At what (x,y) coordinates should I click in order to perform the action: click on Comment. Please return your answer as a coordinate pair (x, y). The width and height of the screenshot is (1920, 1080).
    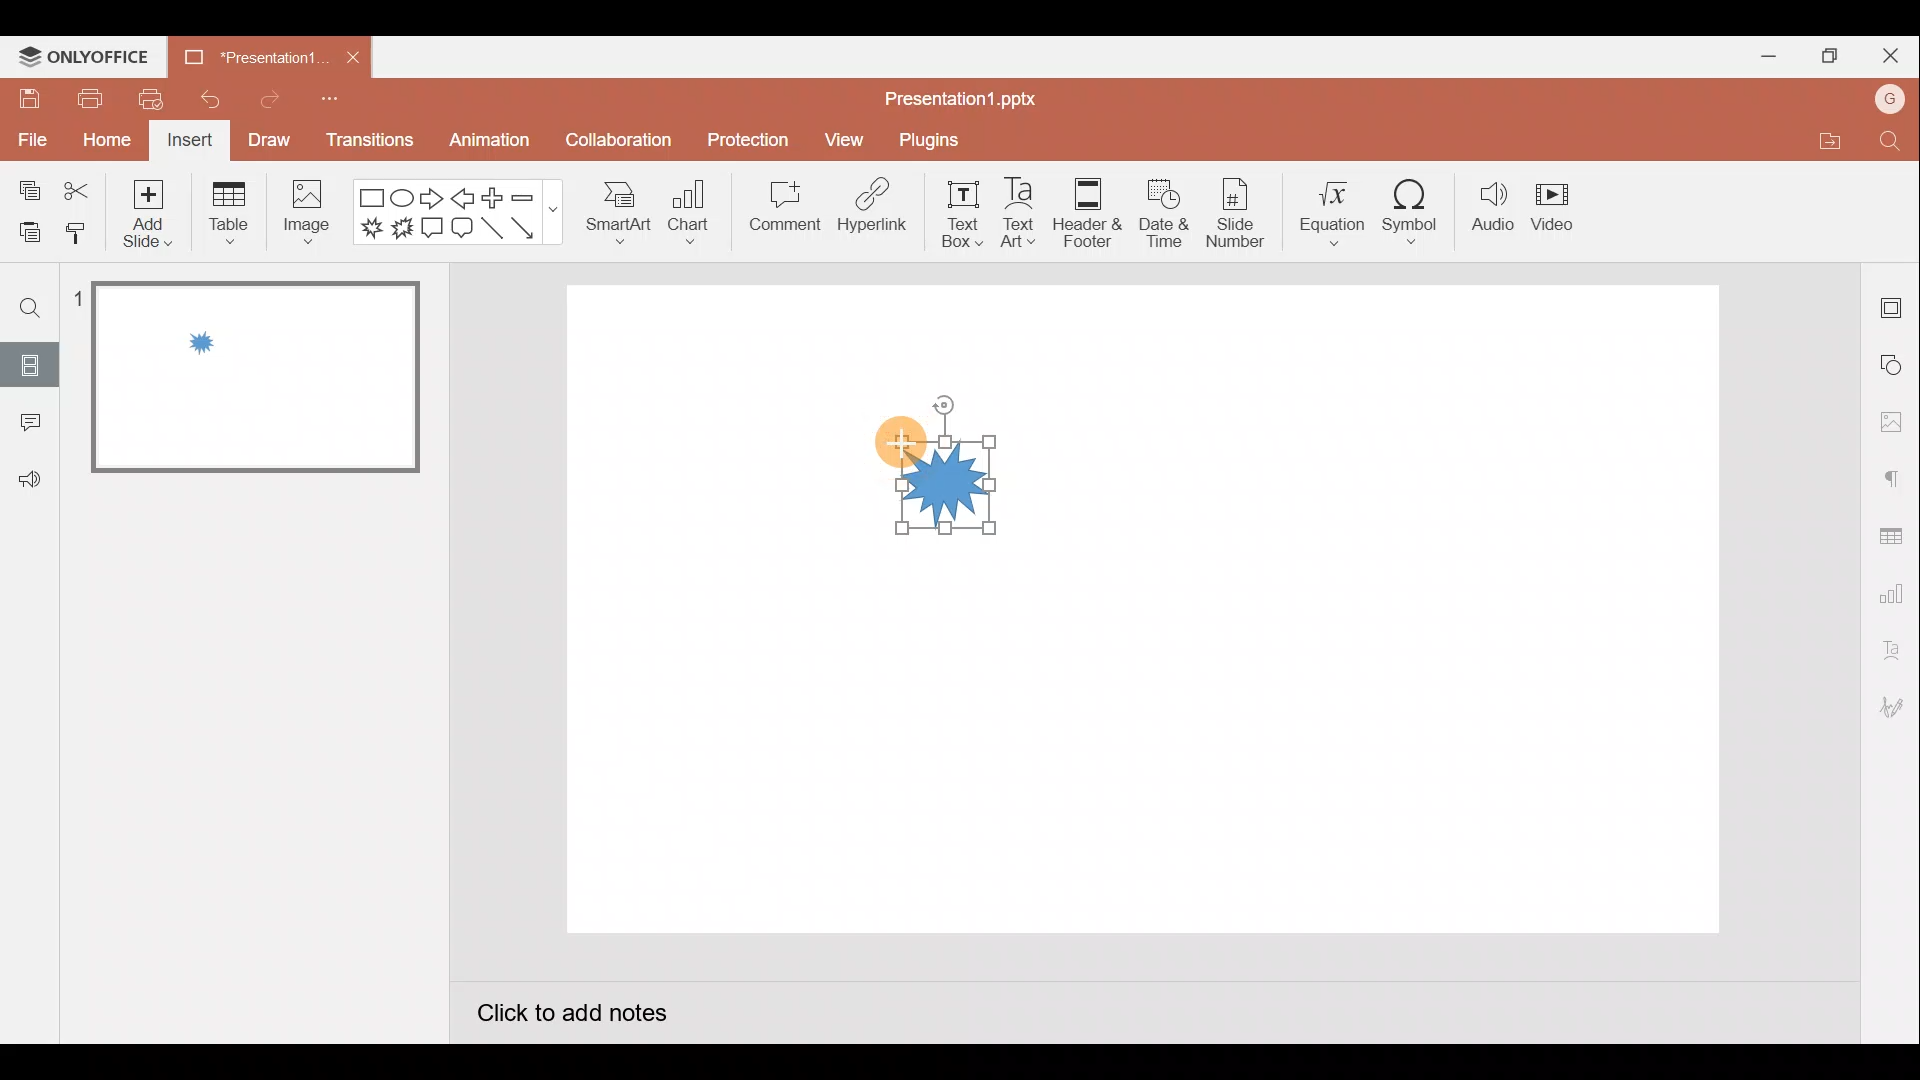
    Looking at the image, I should click on (29, 423).